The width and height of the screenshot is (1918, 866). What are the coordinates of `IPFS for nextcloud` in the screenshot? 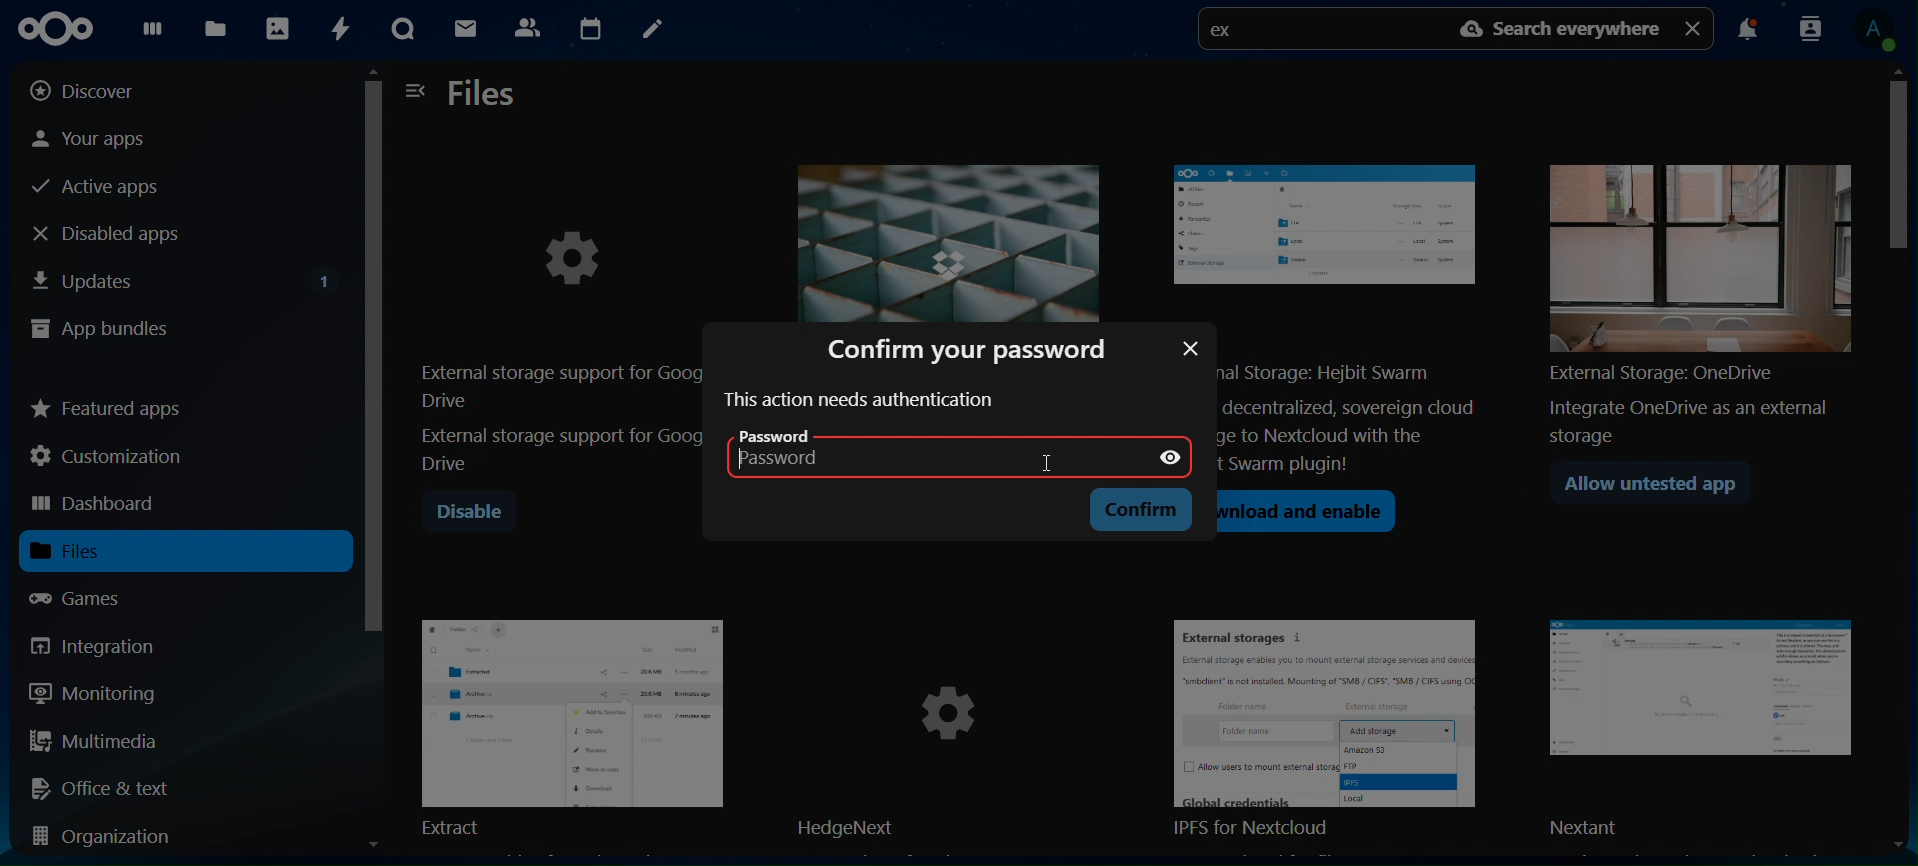 It's located at (1337, 731).